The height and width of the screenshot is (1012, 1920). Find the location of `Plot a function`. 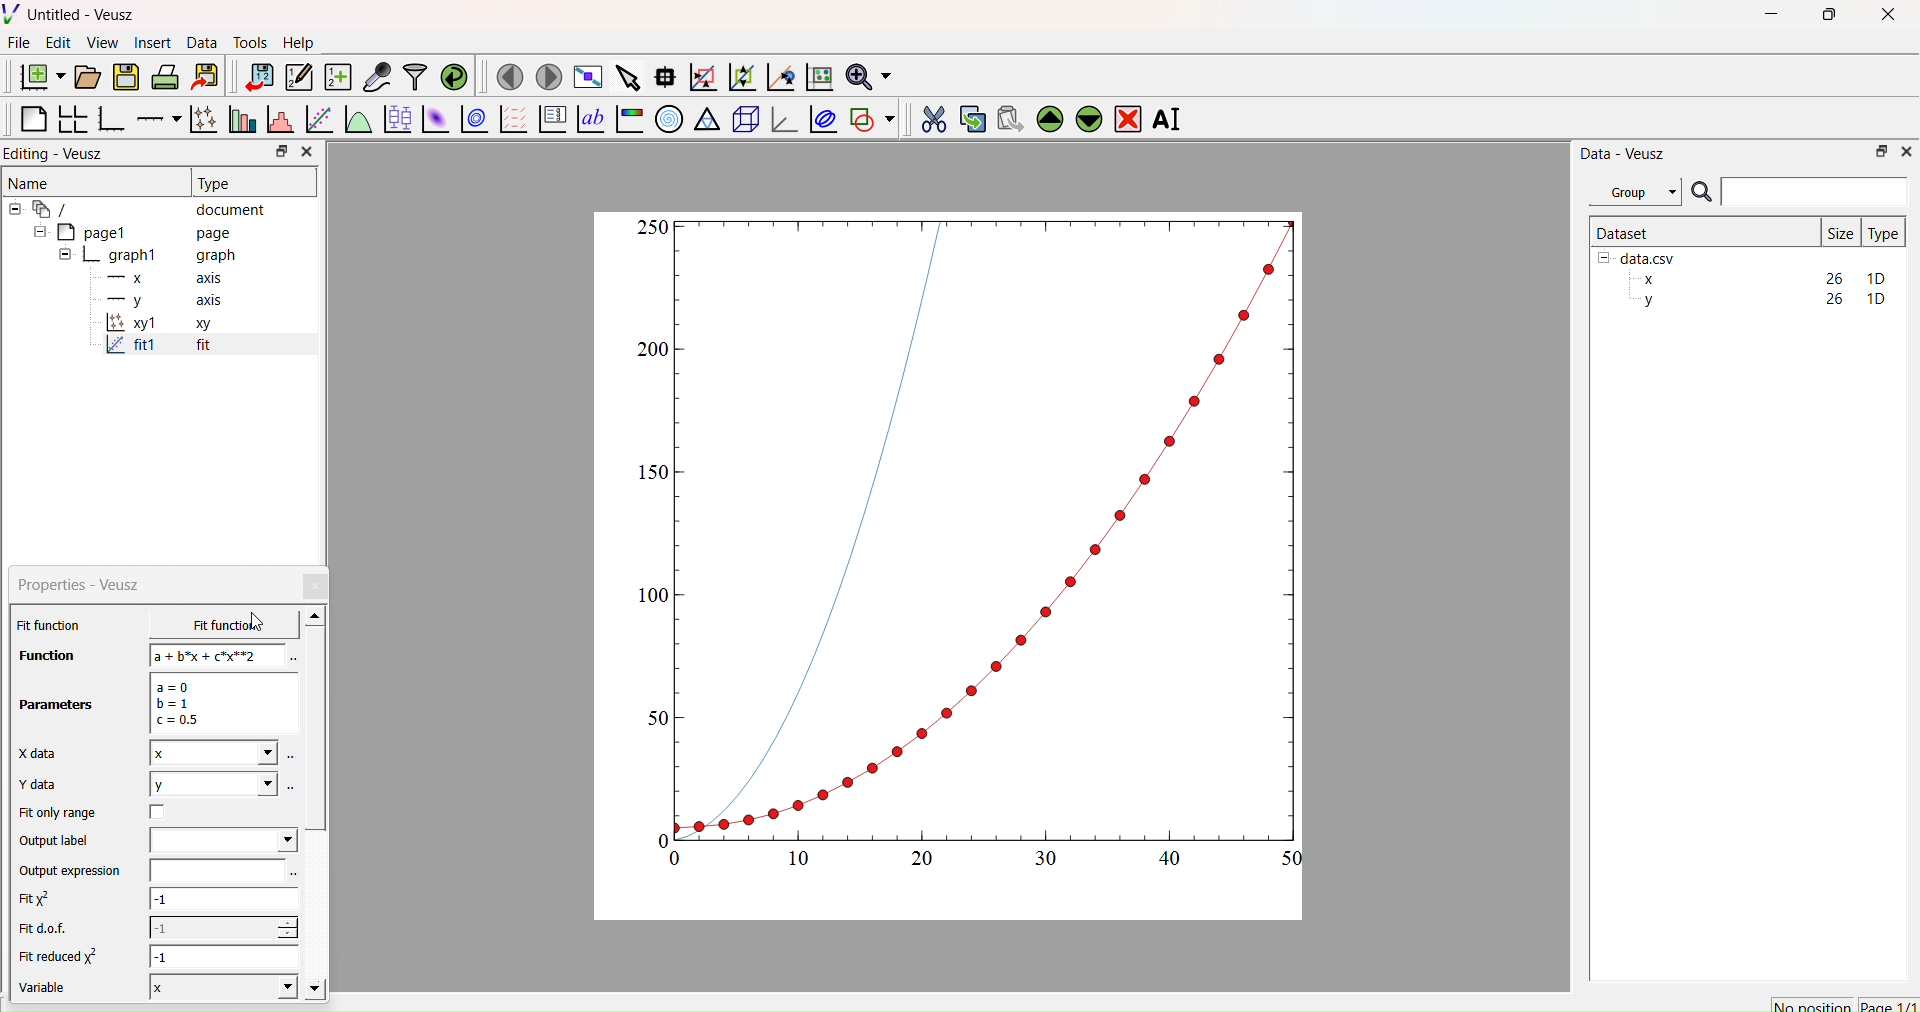

Plot a function is located at coordinates (357, 120).